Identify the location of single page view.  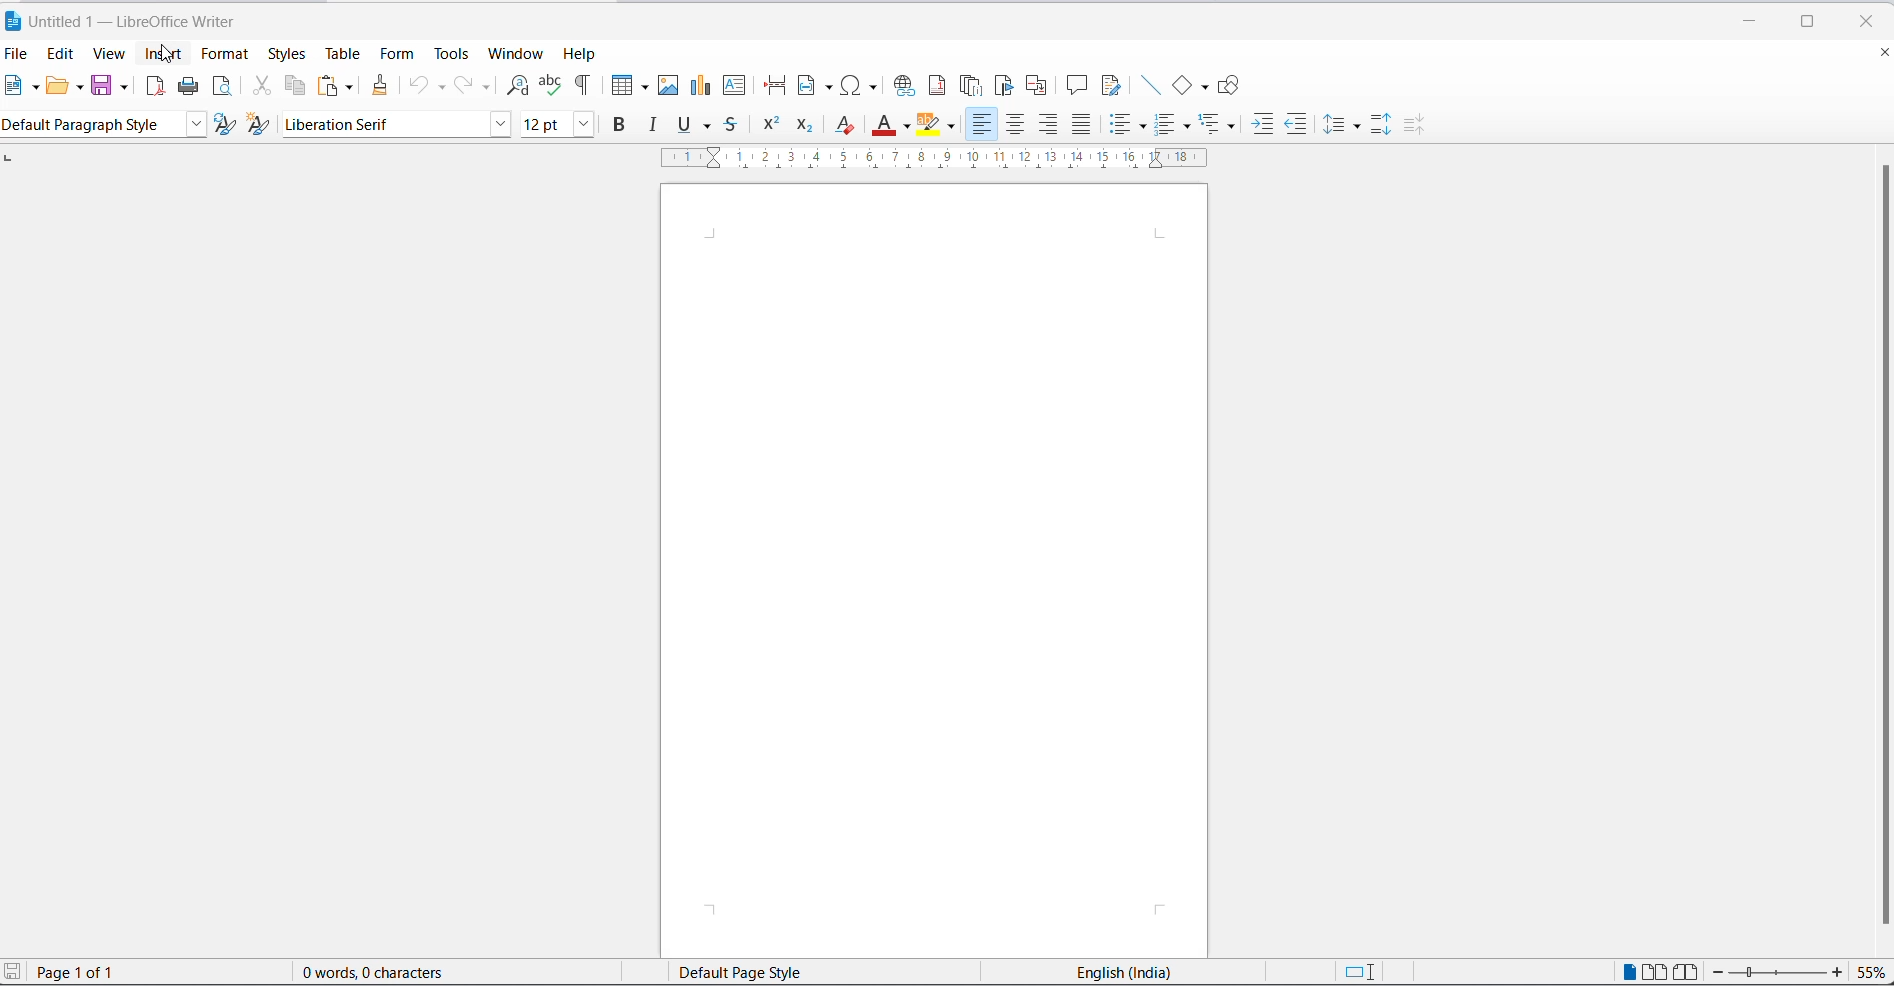
(1629, 972).